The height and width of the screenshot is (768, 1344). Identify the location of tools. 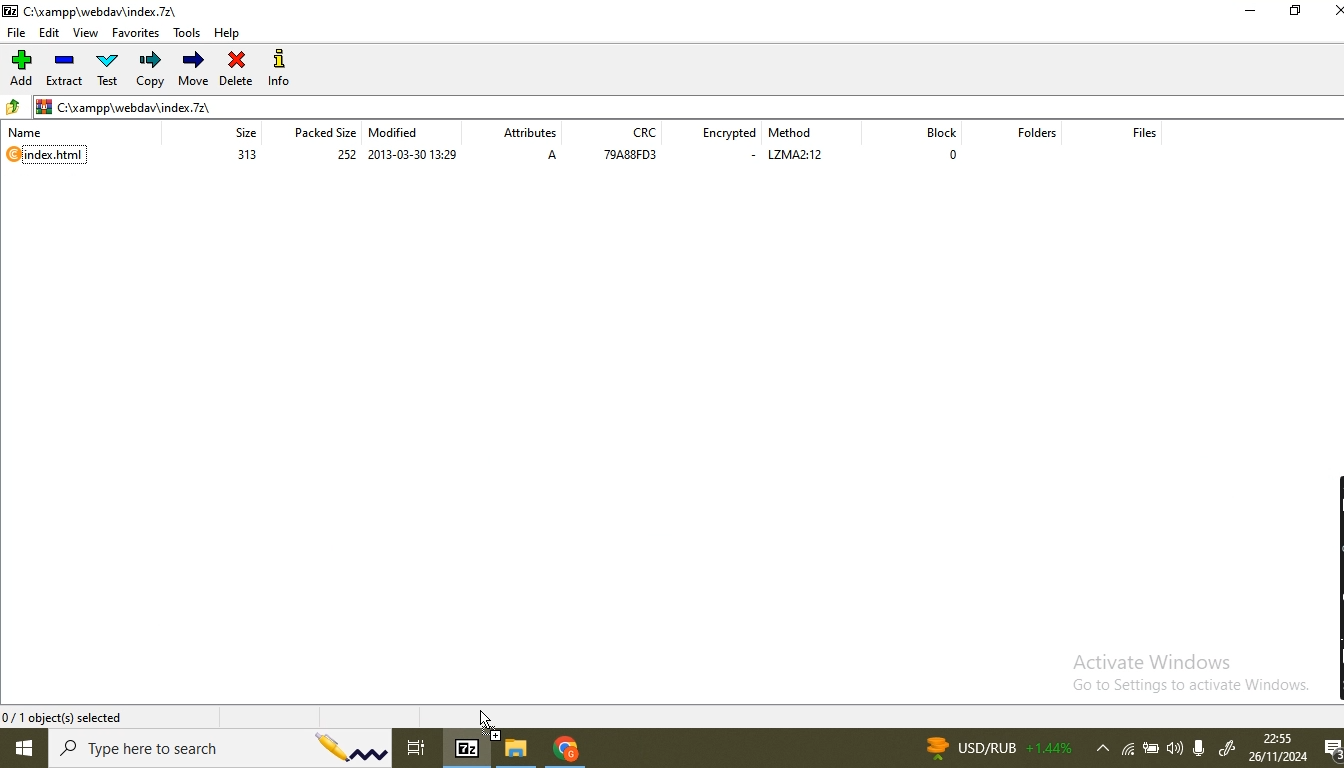
(190, 34).